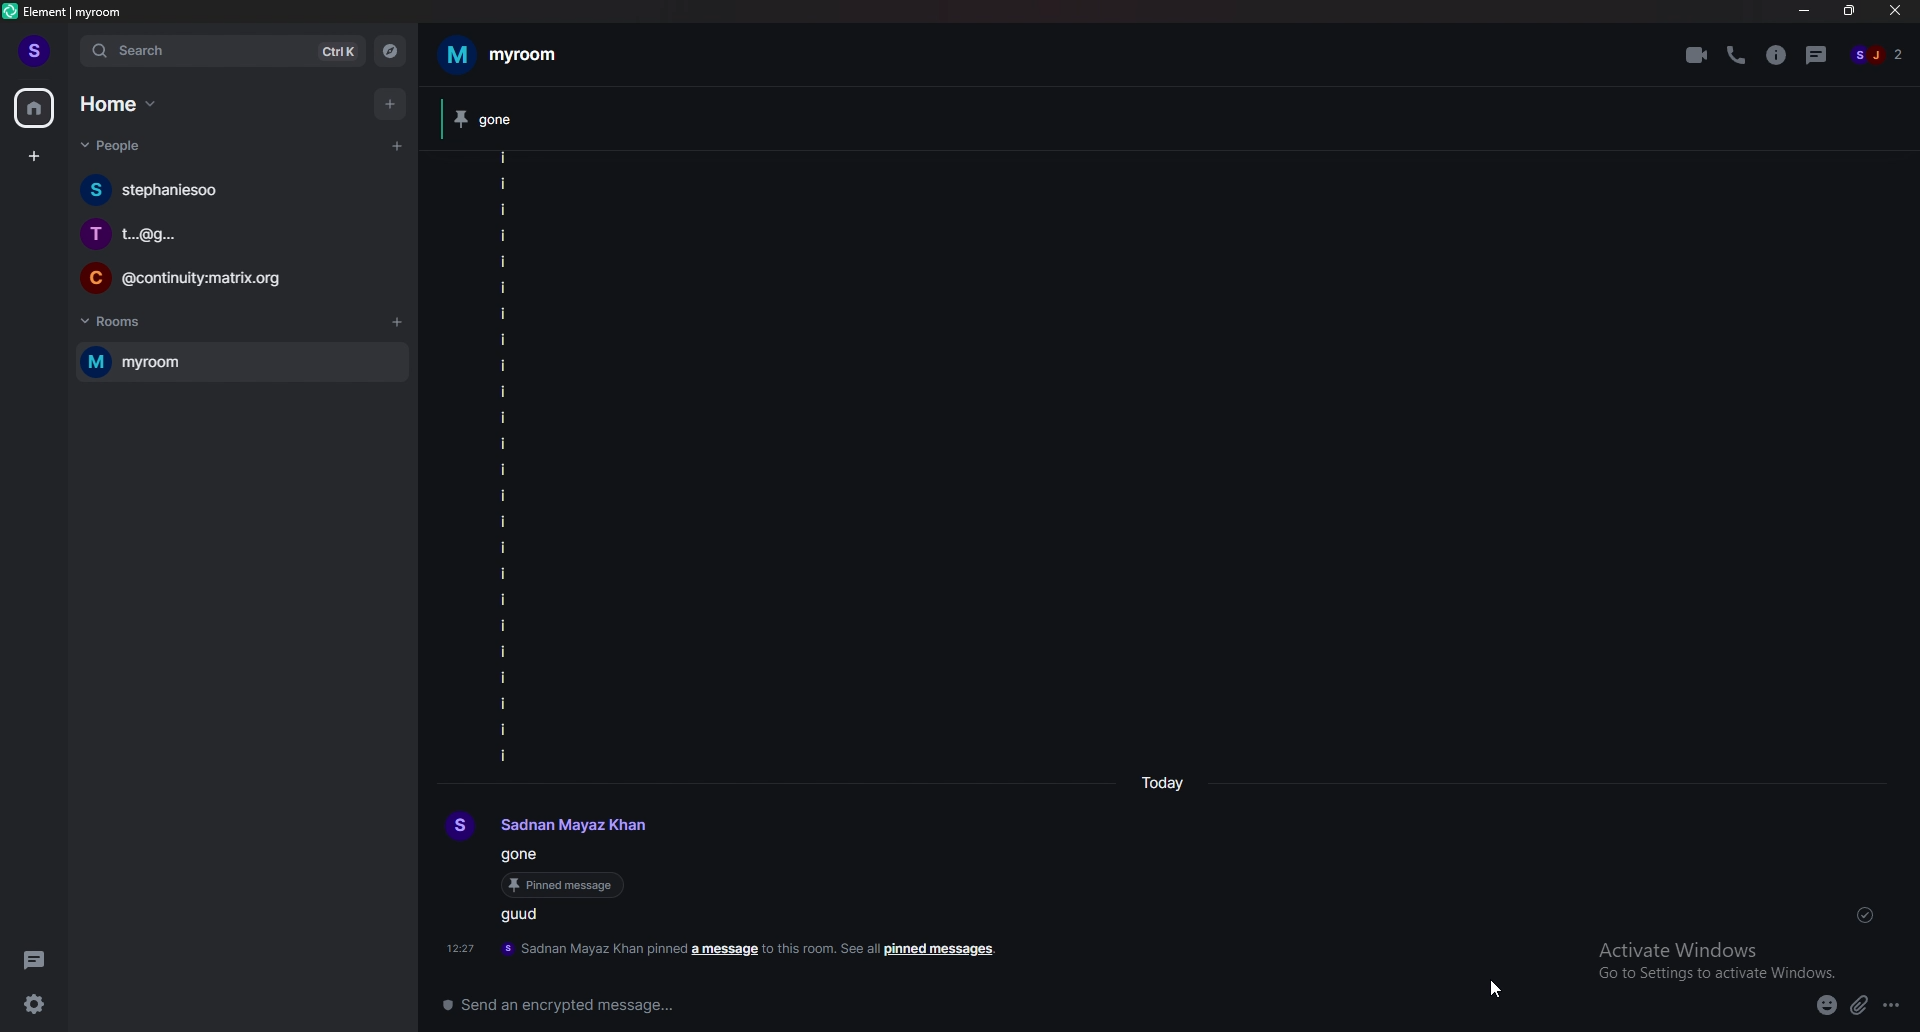  Describe the element at coordinates (728, 950) in the screenshot. I see `update` at that location.